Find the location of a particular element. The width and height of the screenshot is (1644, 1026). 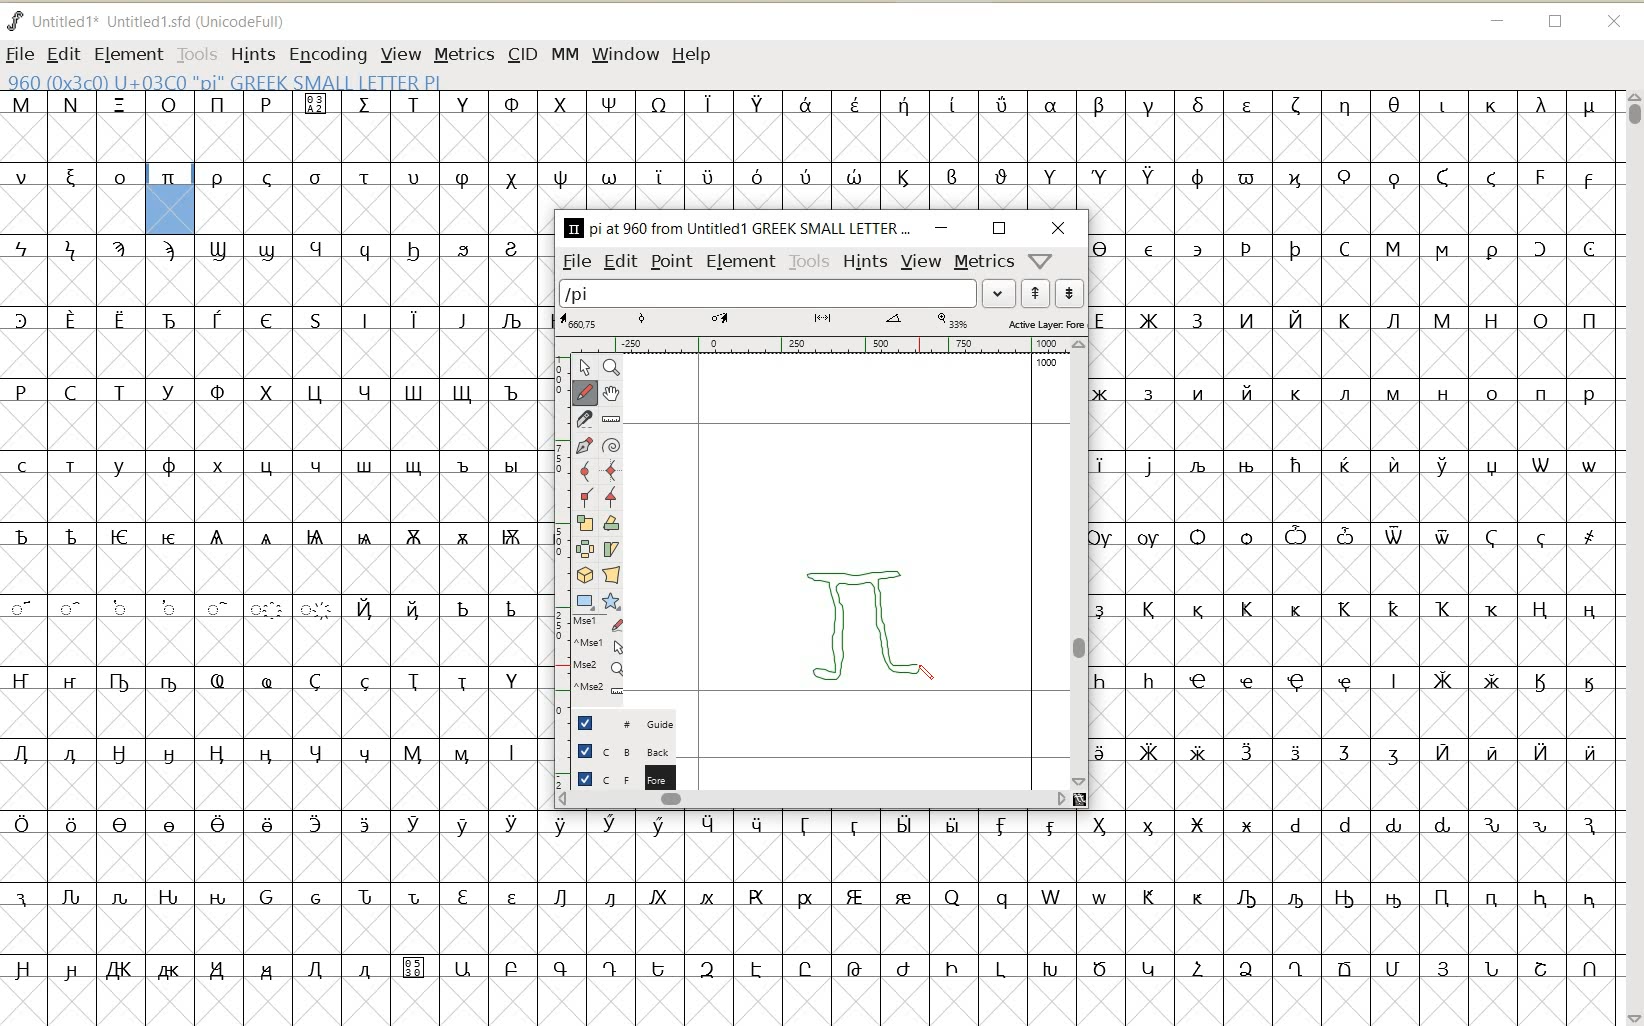

cut splines in two is located at coordinates (581, 419).